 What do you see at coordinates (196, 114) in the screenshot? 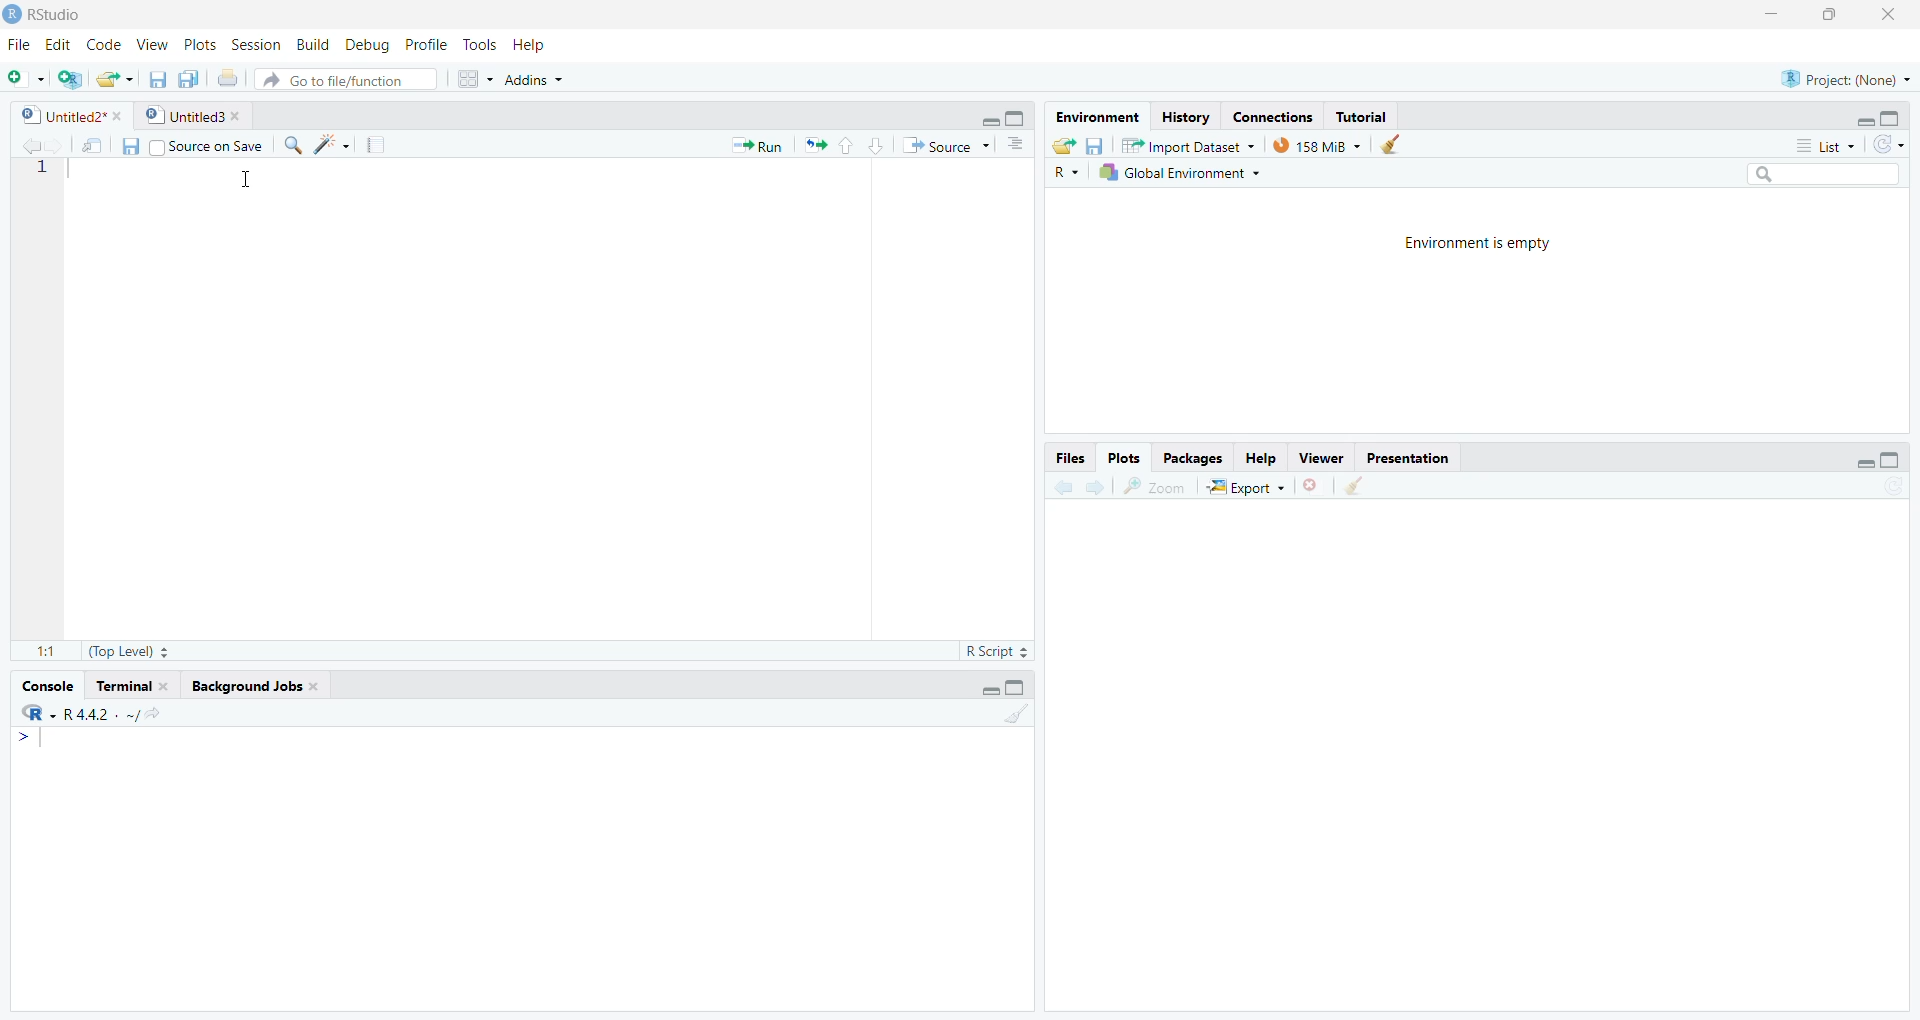
I see `Untitled` at bounding box center [196, 114].